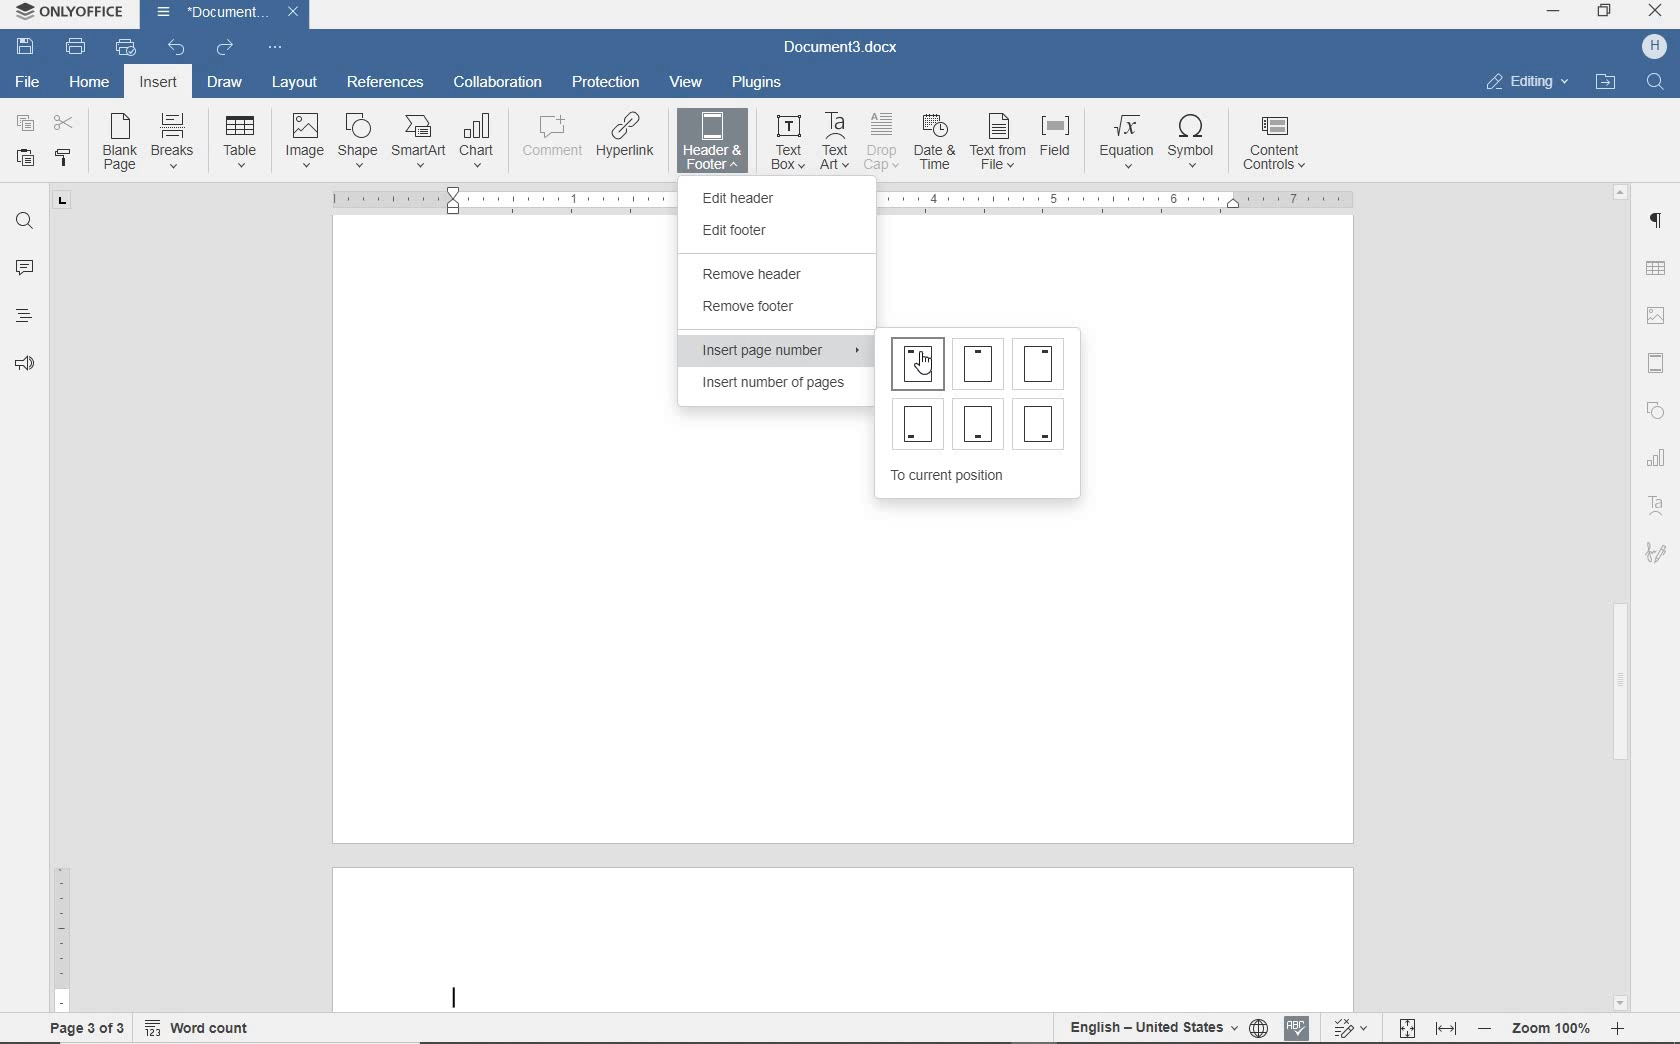 This screenshot has width=1680, height=1044. I want to click on Page number at top left, so click(918, 363).